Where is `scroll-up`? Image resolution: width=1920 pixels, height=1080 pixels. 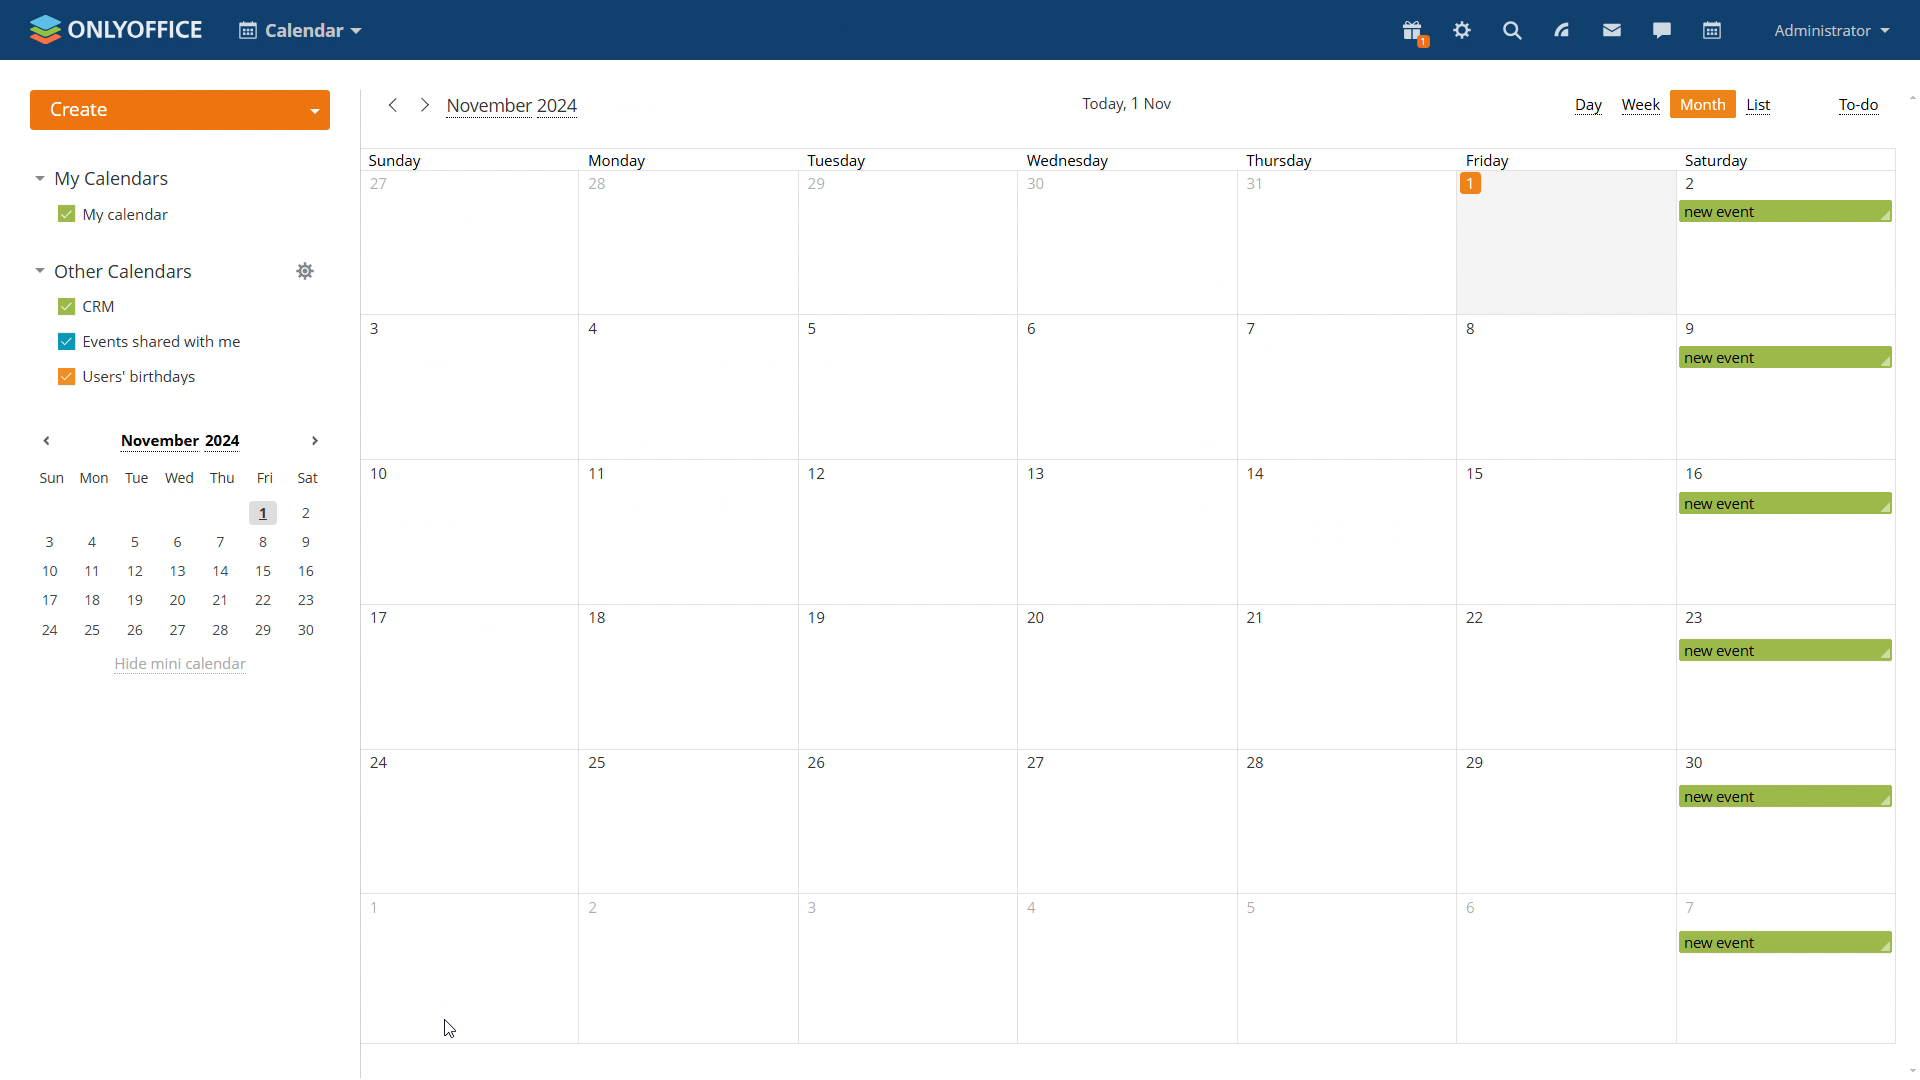
scroll-up is located at coordinates (1908, 95).